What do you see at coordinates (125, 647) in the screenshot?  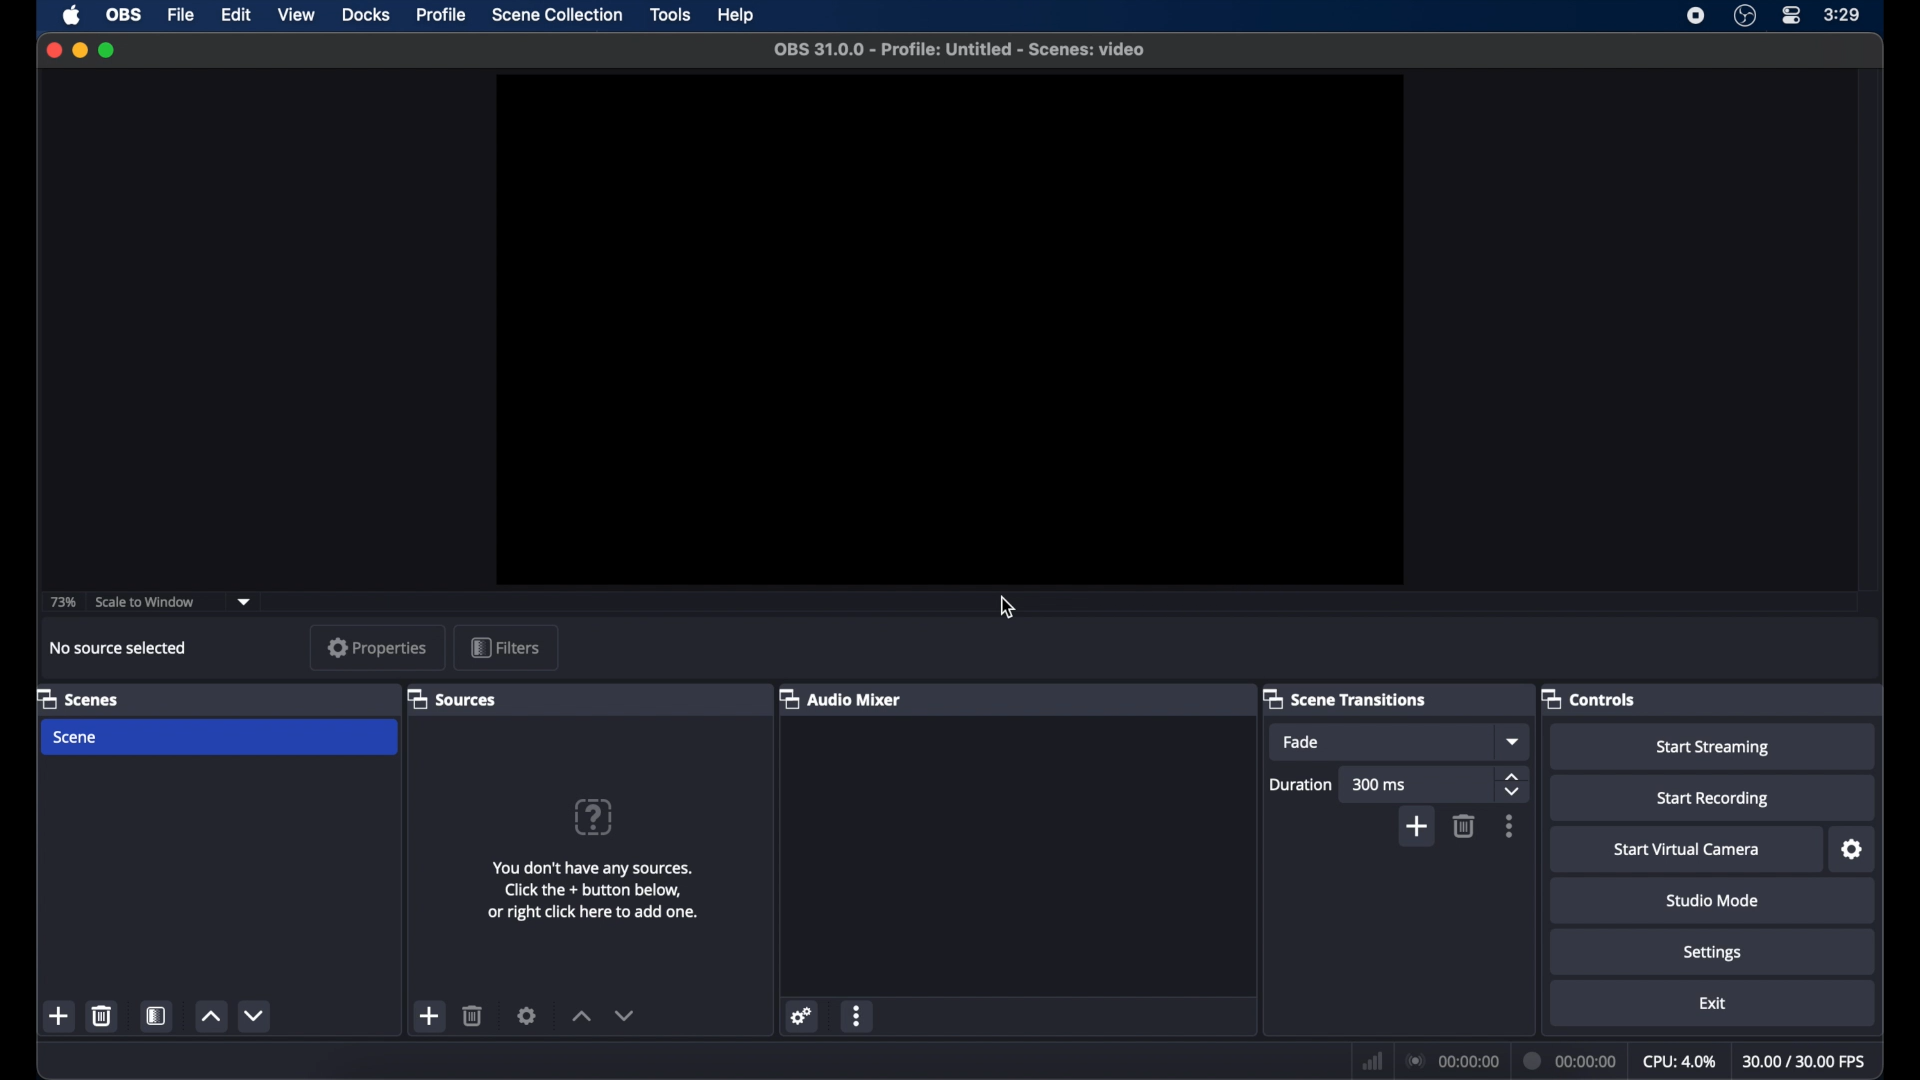 I see `no source selected` at bounding box center [125, 647].